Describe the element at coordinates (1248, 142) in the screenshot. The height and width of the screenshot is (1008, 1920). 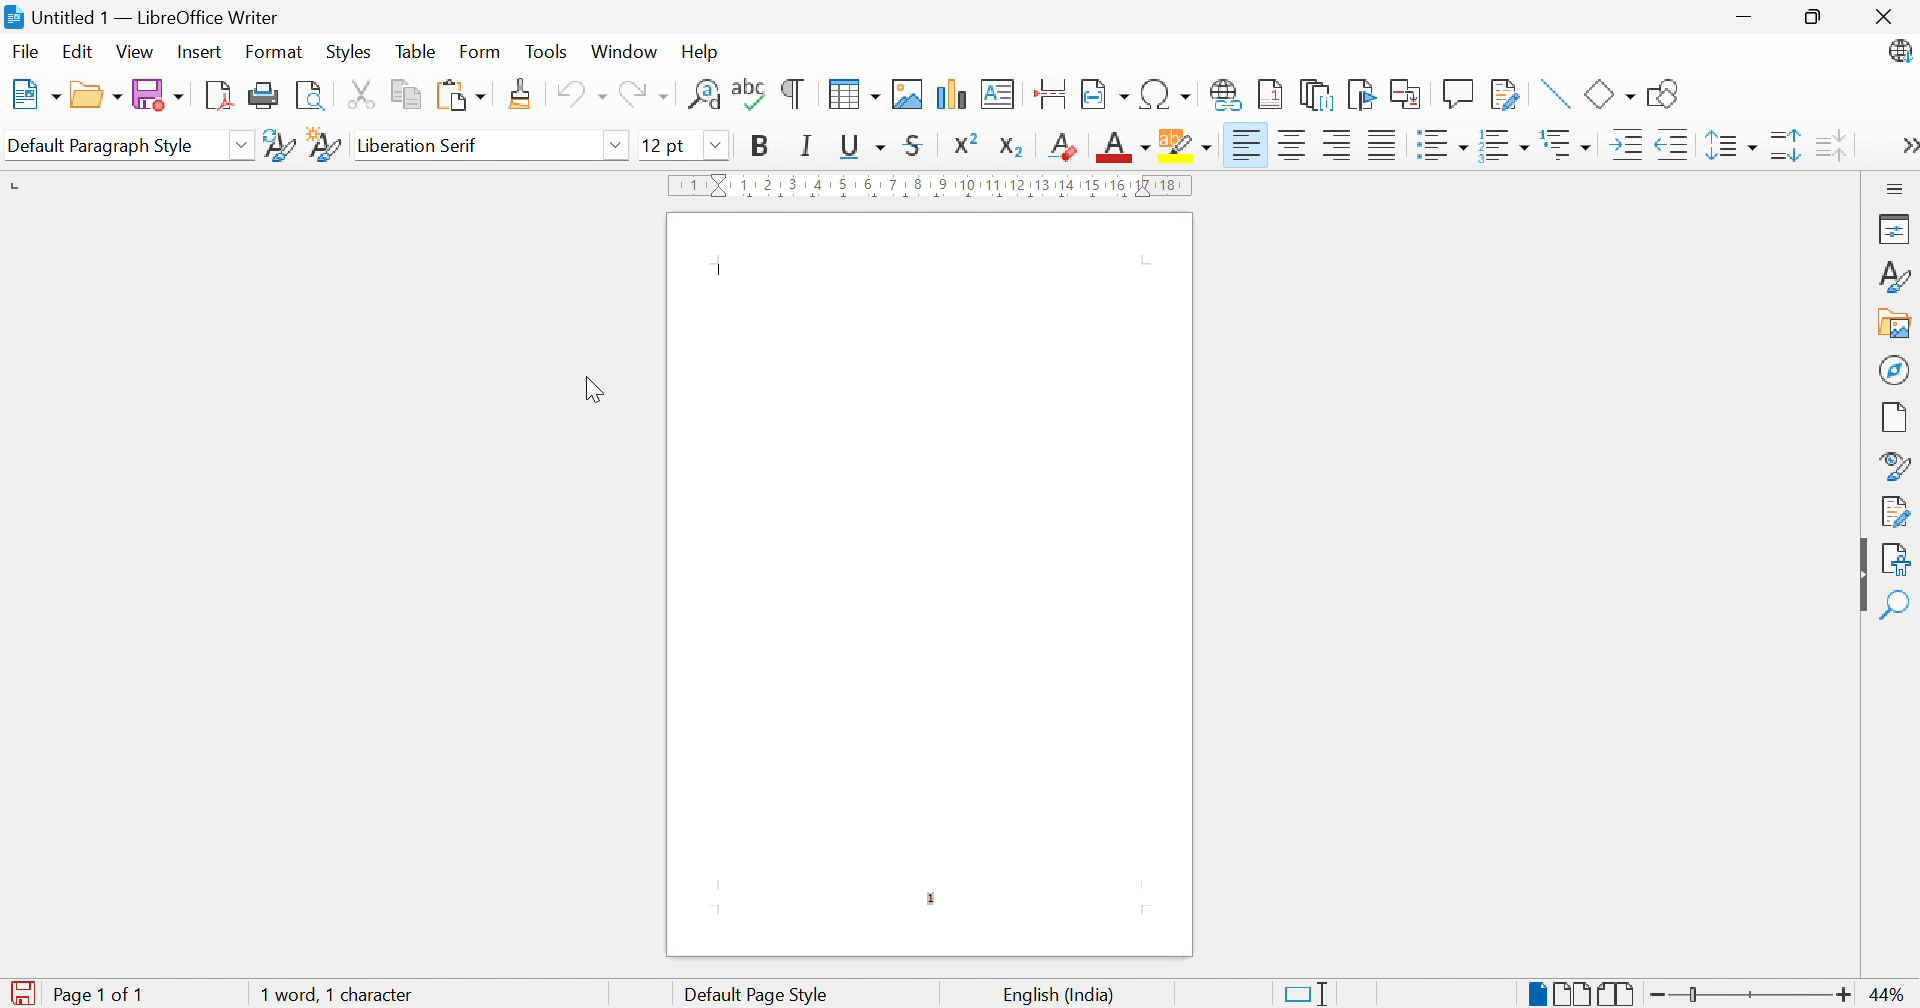
I see `Align left` at that location.